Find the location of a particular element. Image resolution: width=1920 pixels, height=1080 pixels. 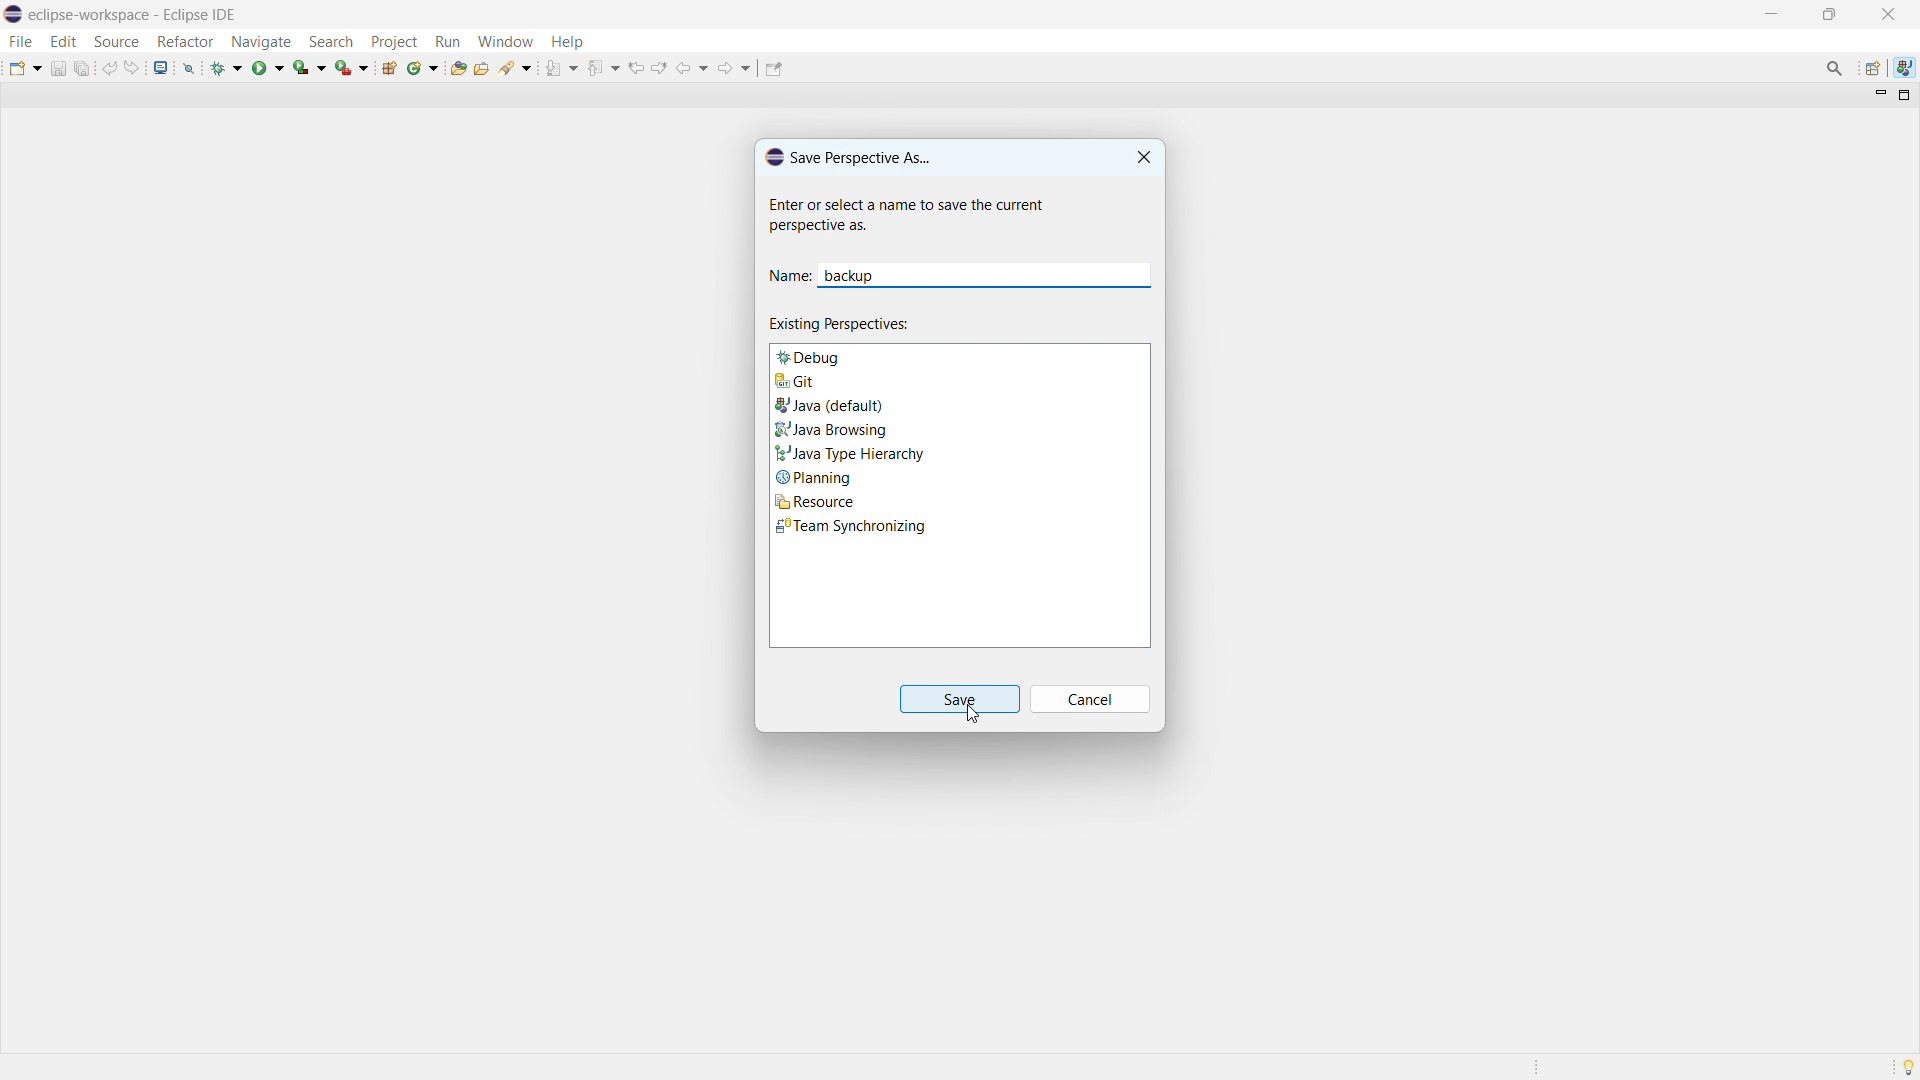

save all is located at coordinates (83, 68).